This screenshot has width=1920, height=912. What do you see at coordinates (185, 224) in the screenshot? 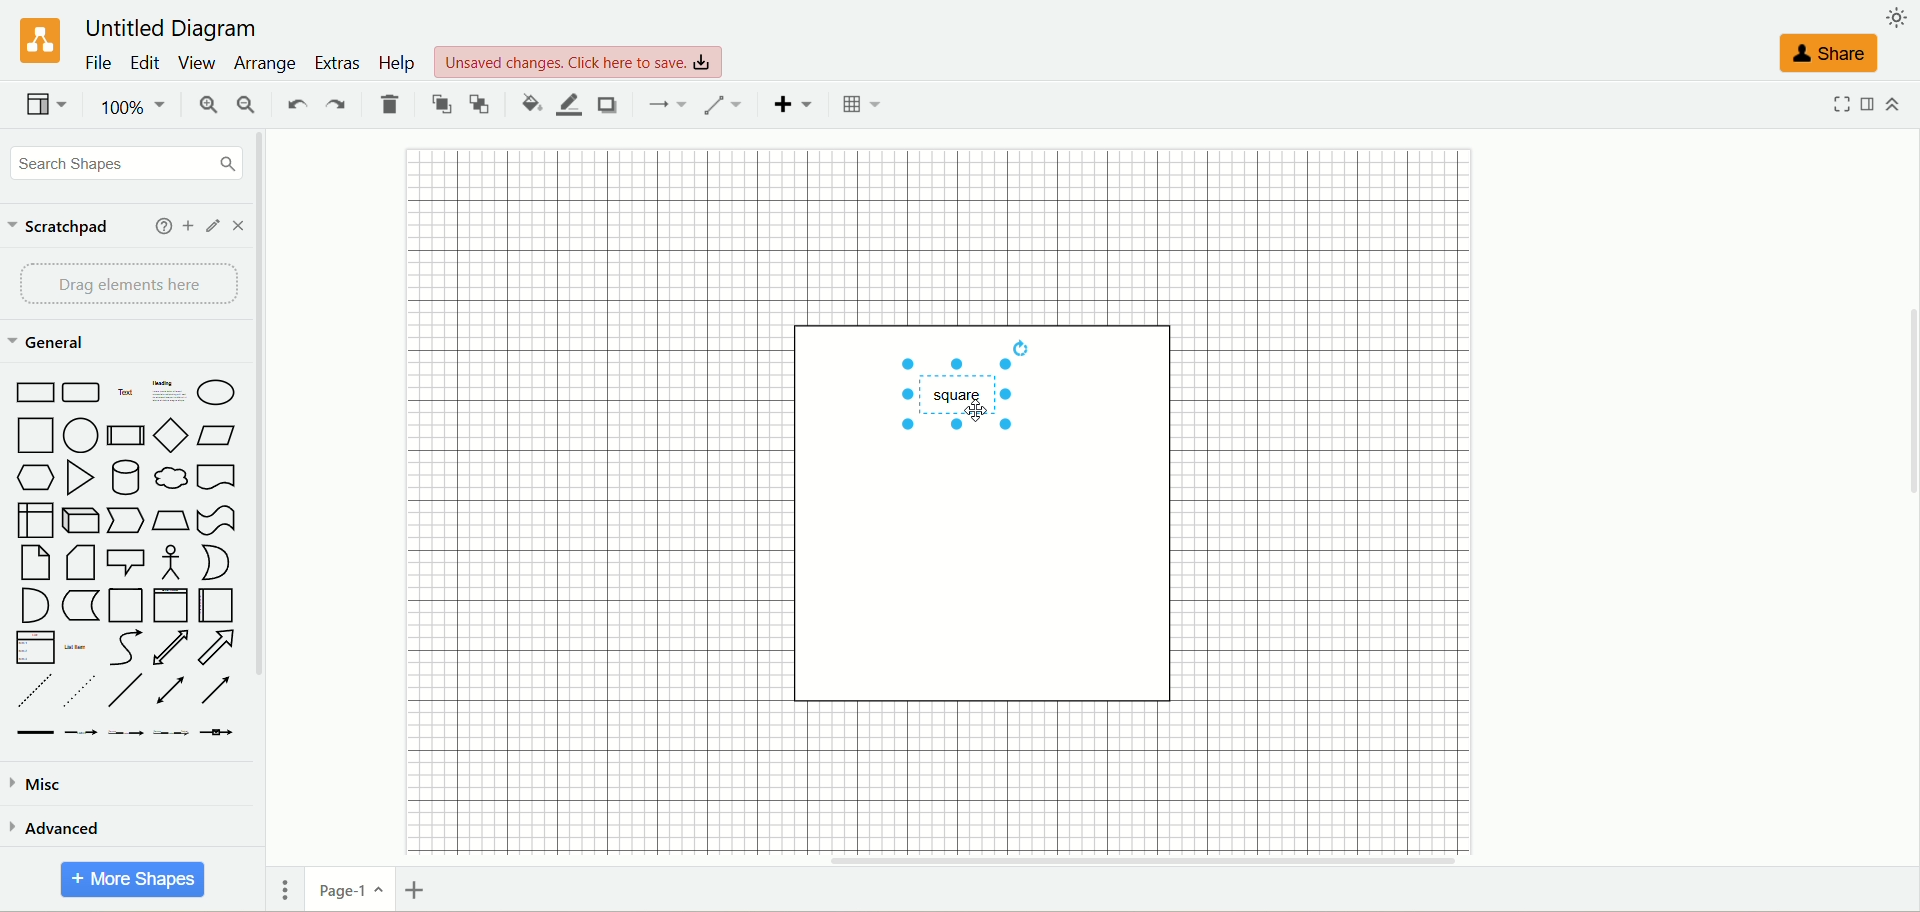
I see `add` at bounding box center [185, 224].